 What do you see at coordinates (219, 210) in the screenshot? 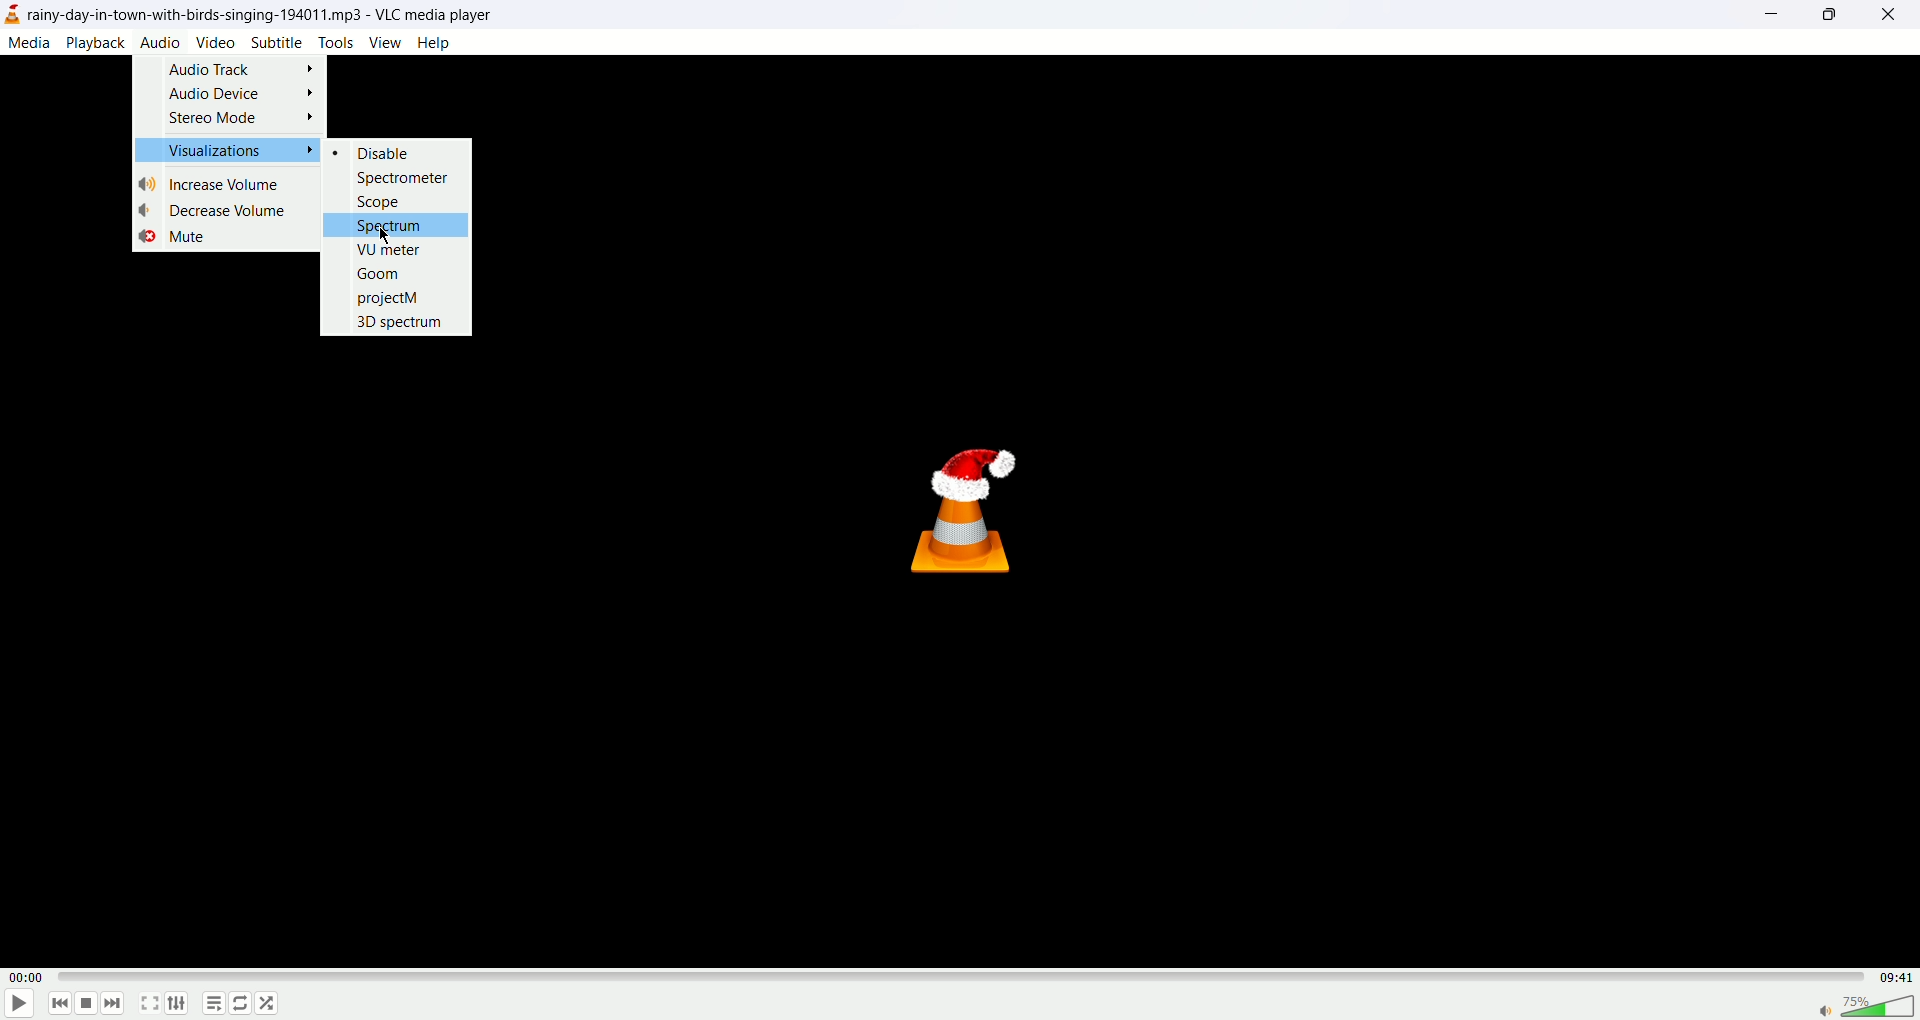
I see `decrease volume` at bounding box center [219, 210].